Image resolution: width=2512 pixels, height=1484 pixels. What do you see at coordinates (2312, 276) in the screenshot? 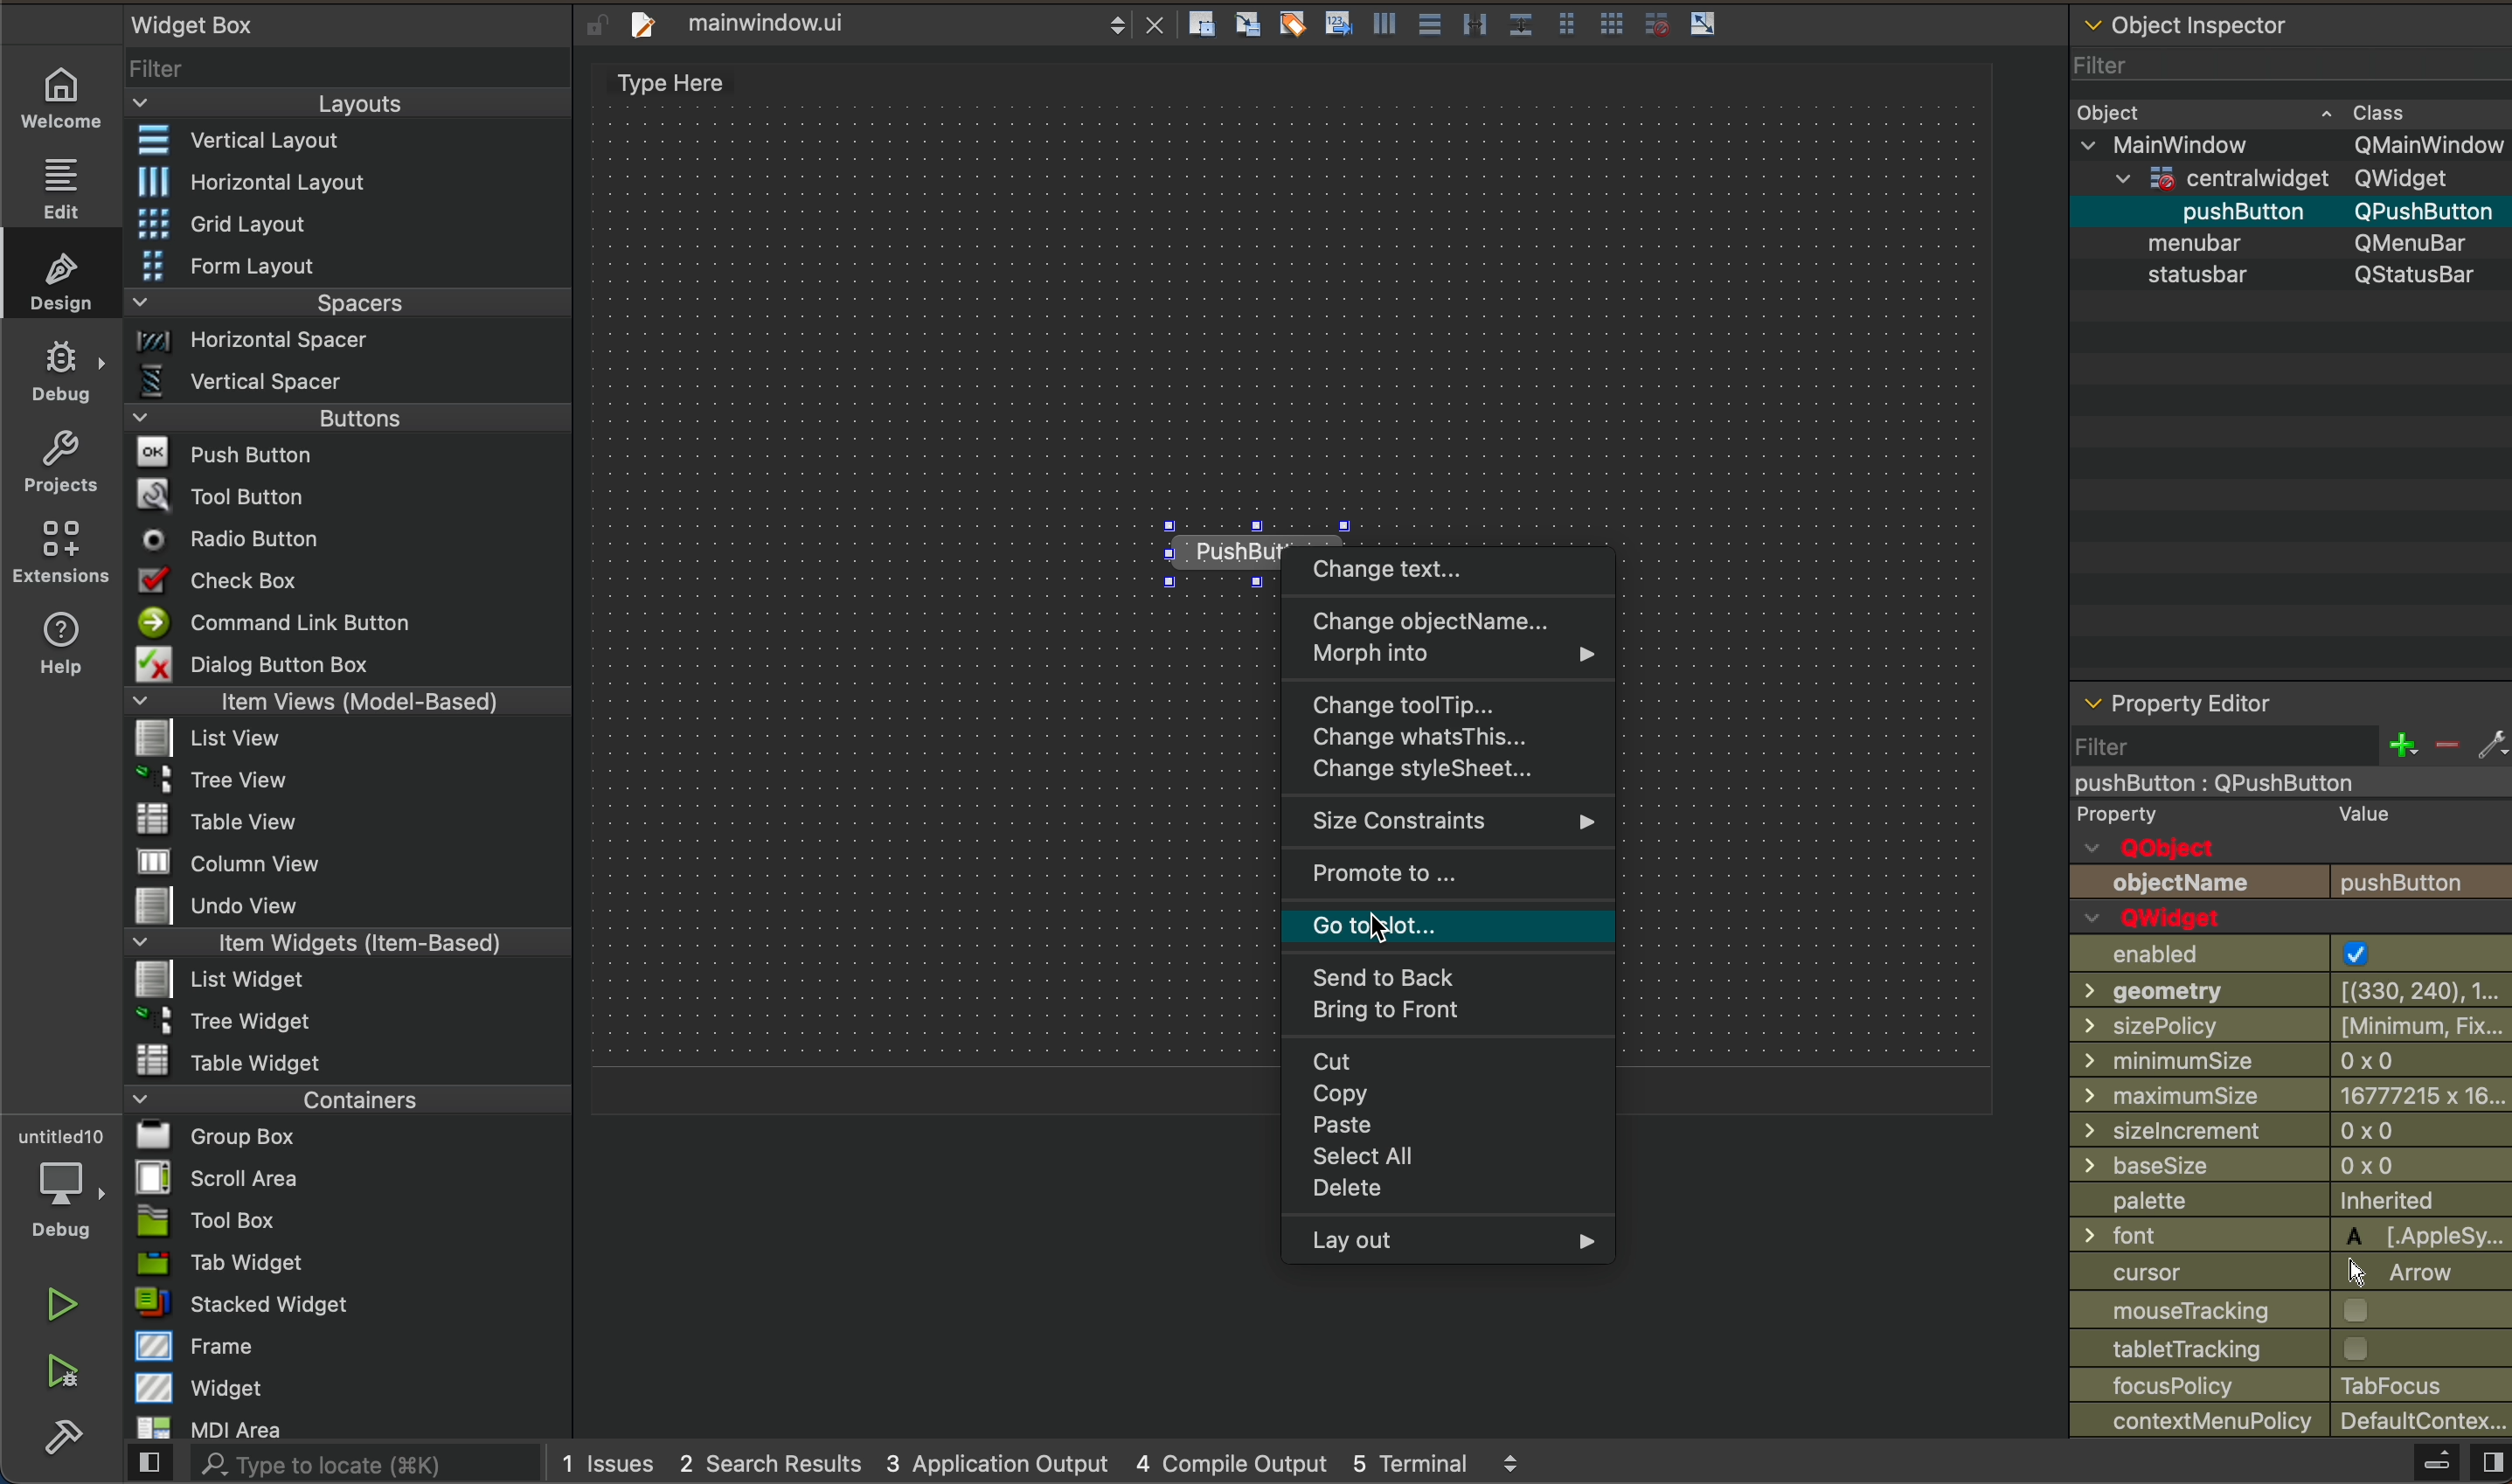
I see `s` at bounding box center [2312, 276].